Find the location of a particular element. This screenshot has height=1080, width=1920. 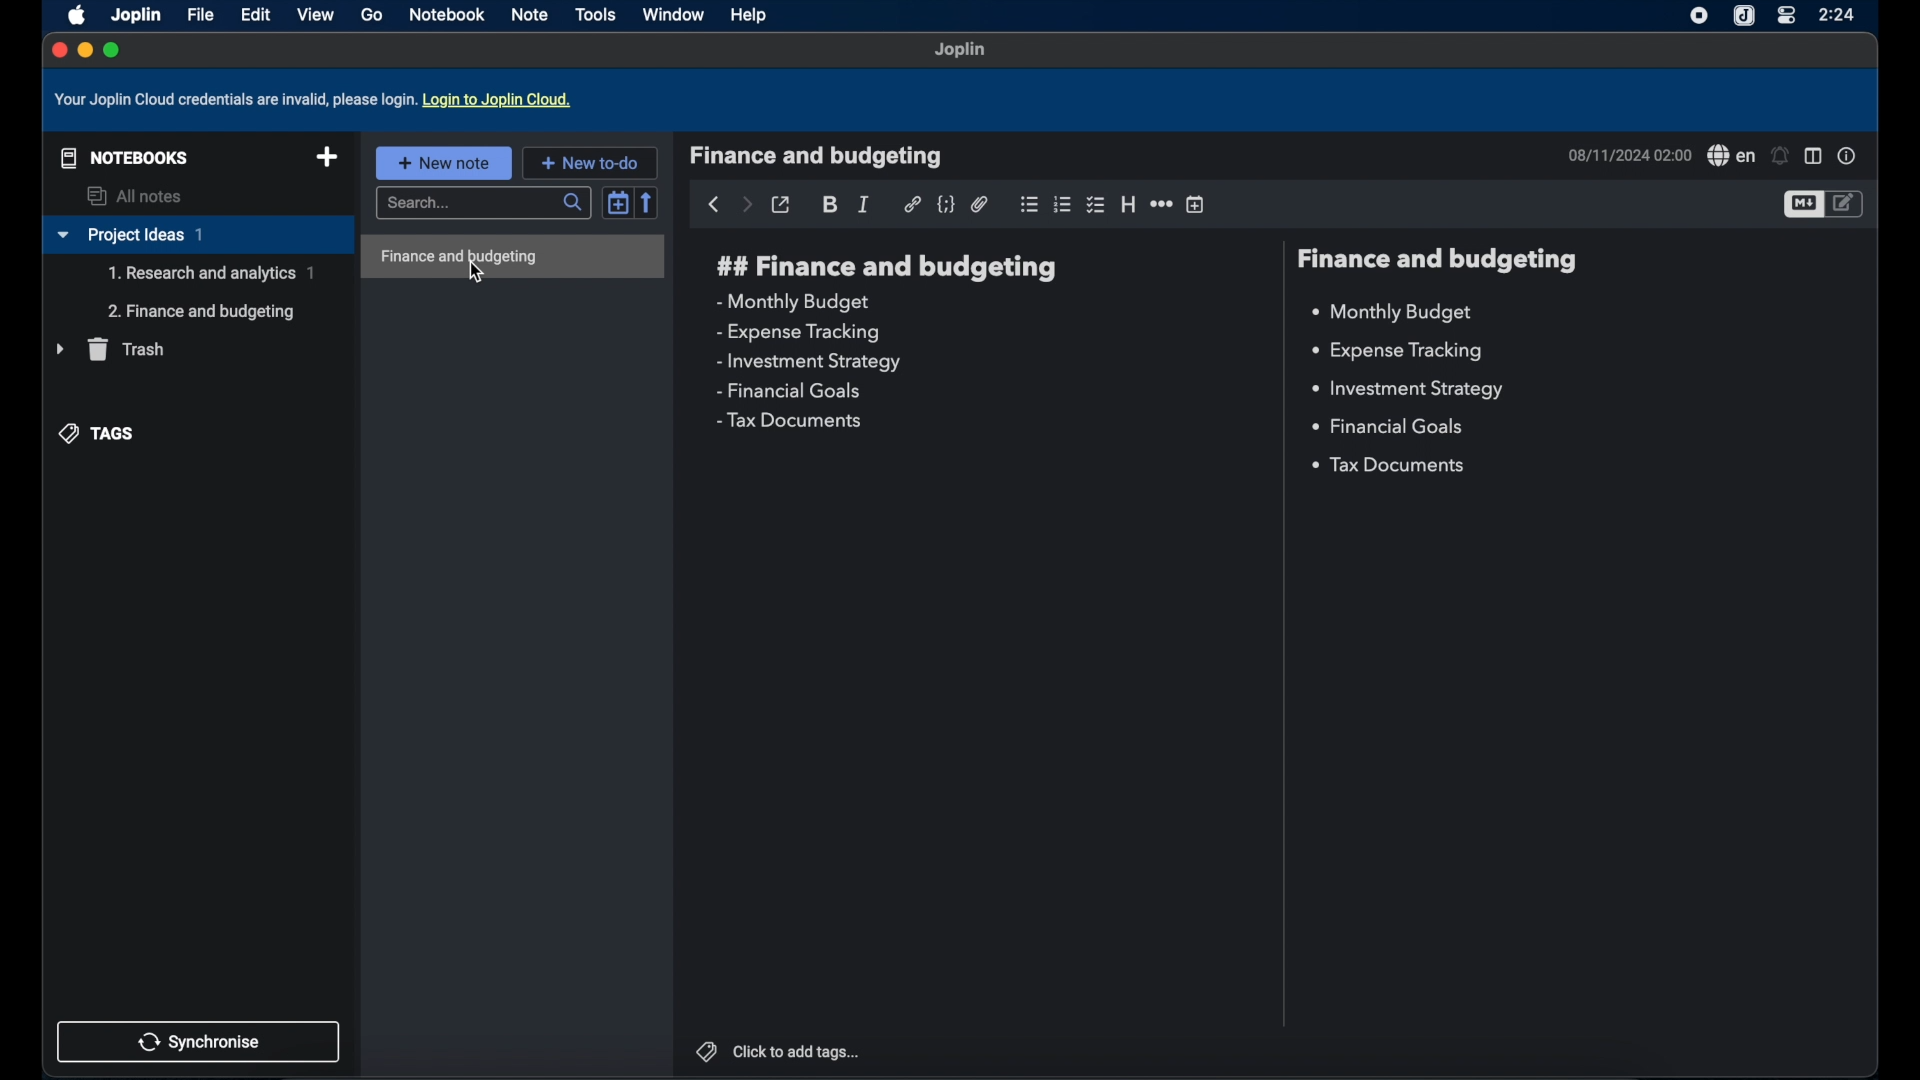

tax documents  is located at coordinates (788, 420).